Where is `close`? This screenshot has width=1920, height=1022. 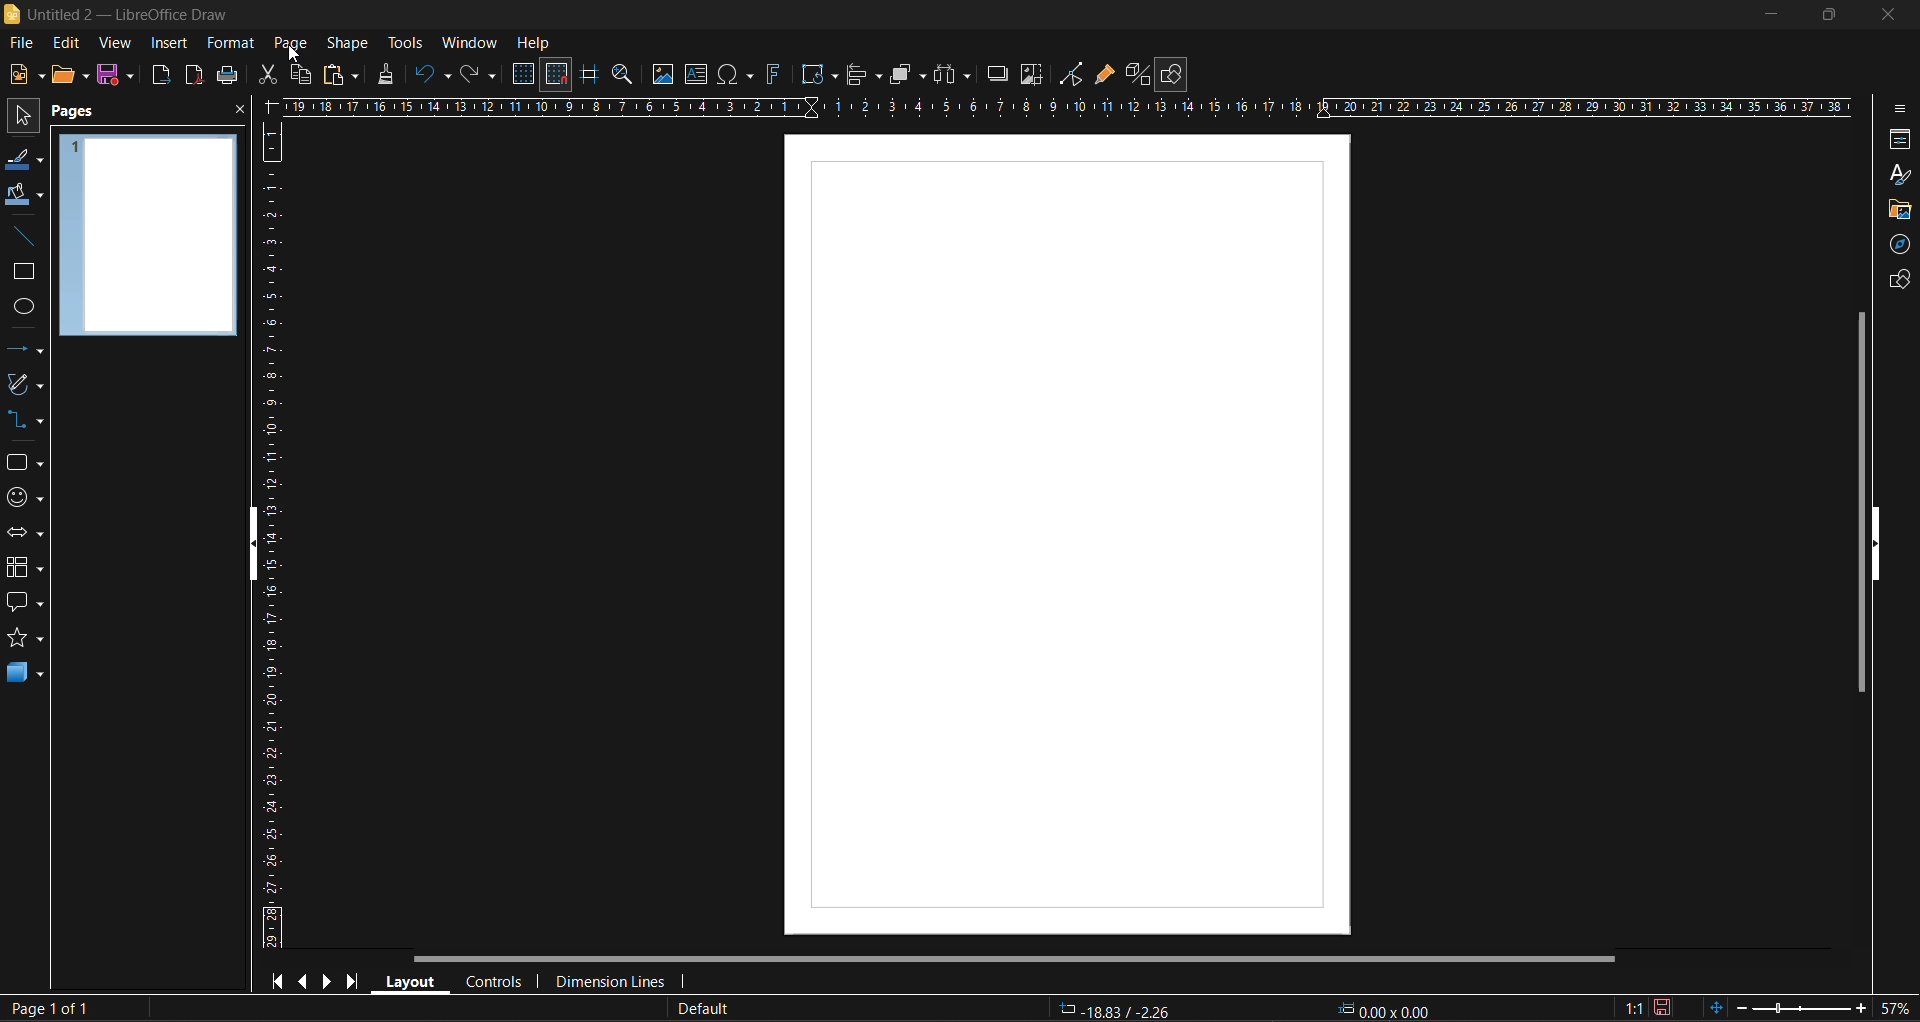
close is located at coordinates (238, 112).